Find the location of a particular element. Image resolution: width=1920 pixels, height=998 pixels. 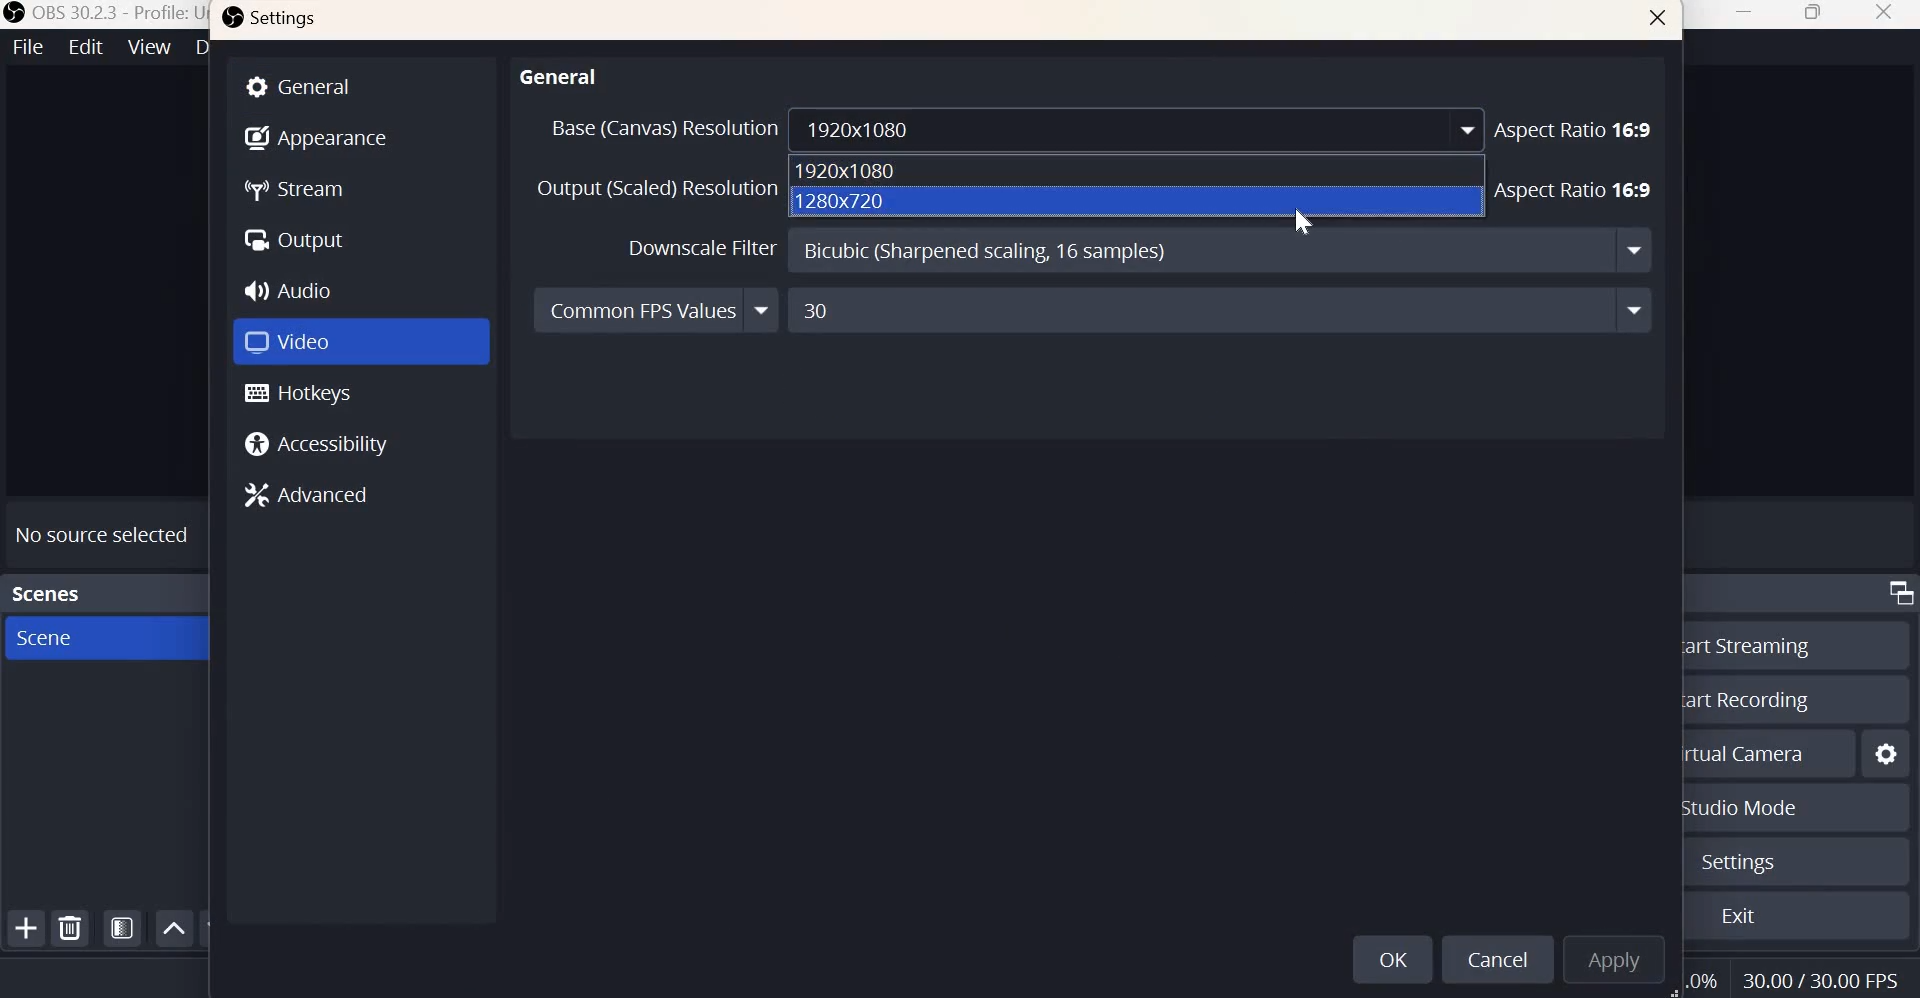

Minimize is located at coordinates (1747, 16).